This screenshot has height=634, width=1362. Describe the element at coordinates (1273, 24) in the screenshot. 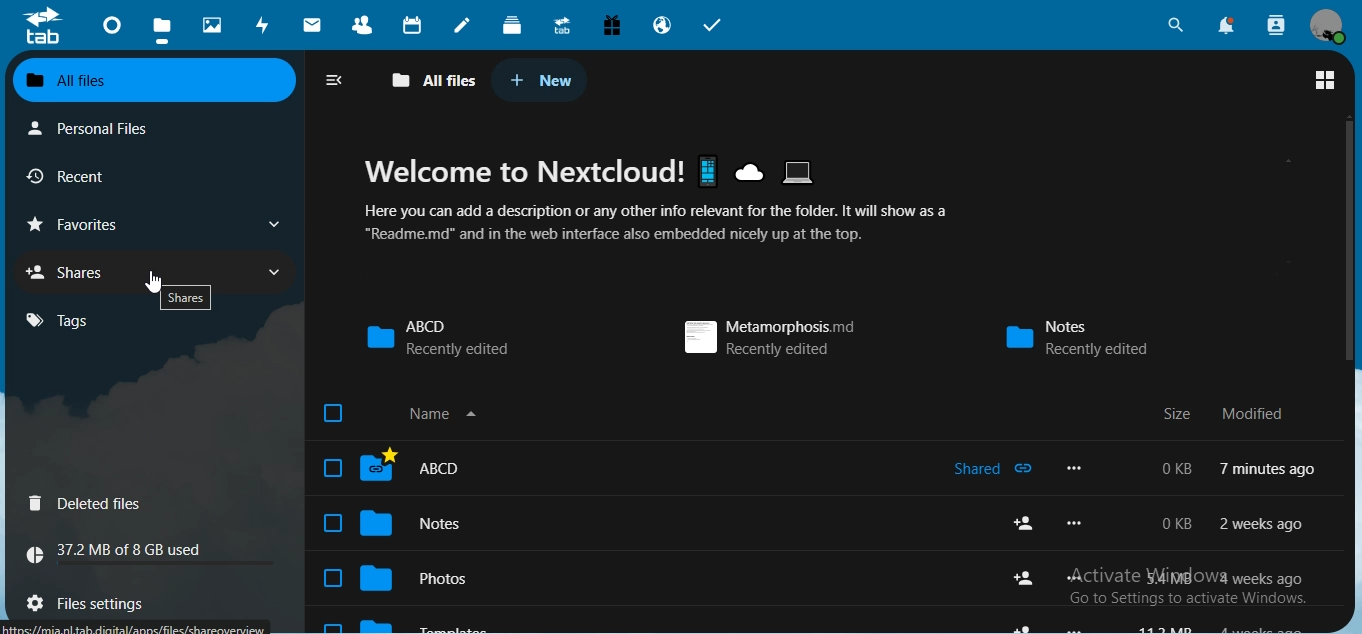

I see `search contacts` at that location.